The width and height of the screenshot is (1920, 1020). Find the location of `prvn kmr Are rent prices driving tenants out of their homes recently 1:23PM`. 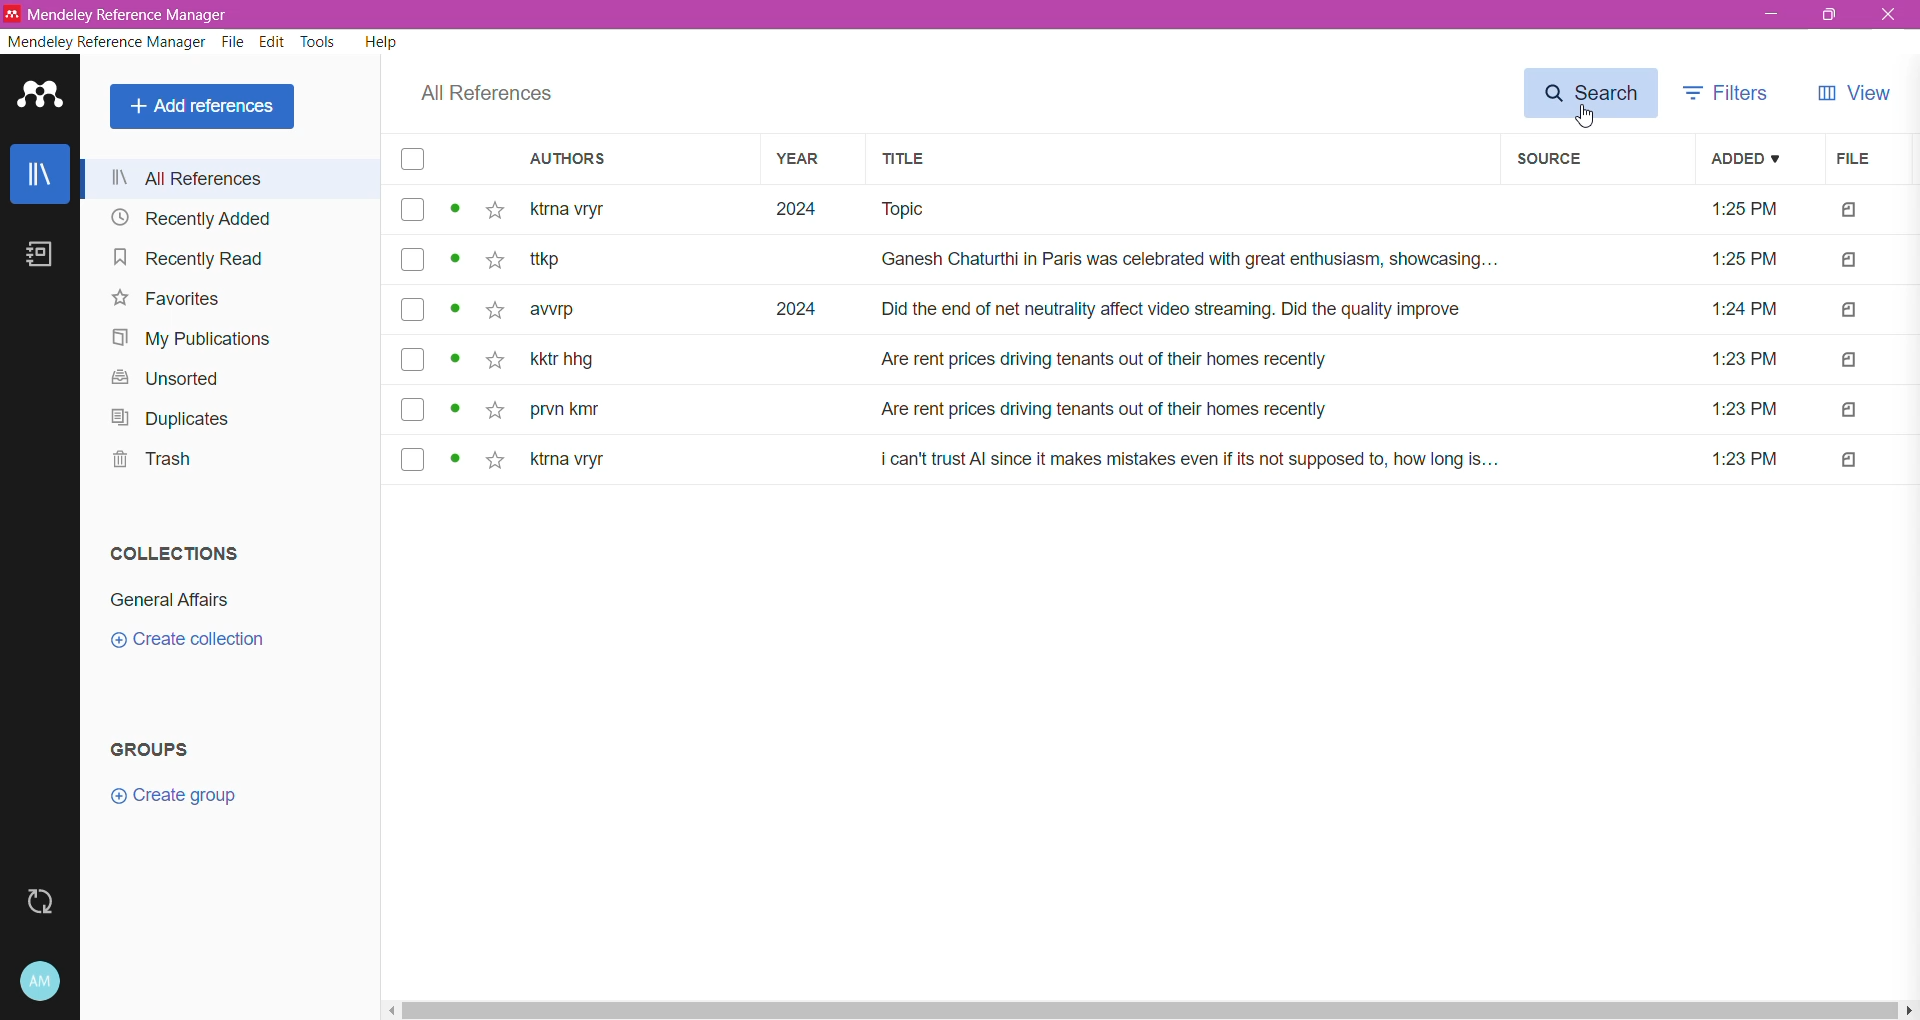

prvn kmr Are rent prices driving tenants out of their homes recently 1:23PM is located at coordinates (1164, 411).